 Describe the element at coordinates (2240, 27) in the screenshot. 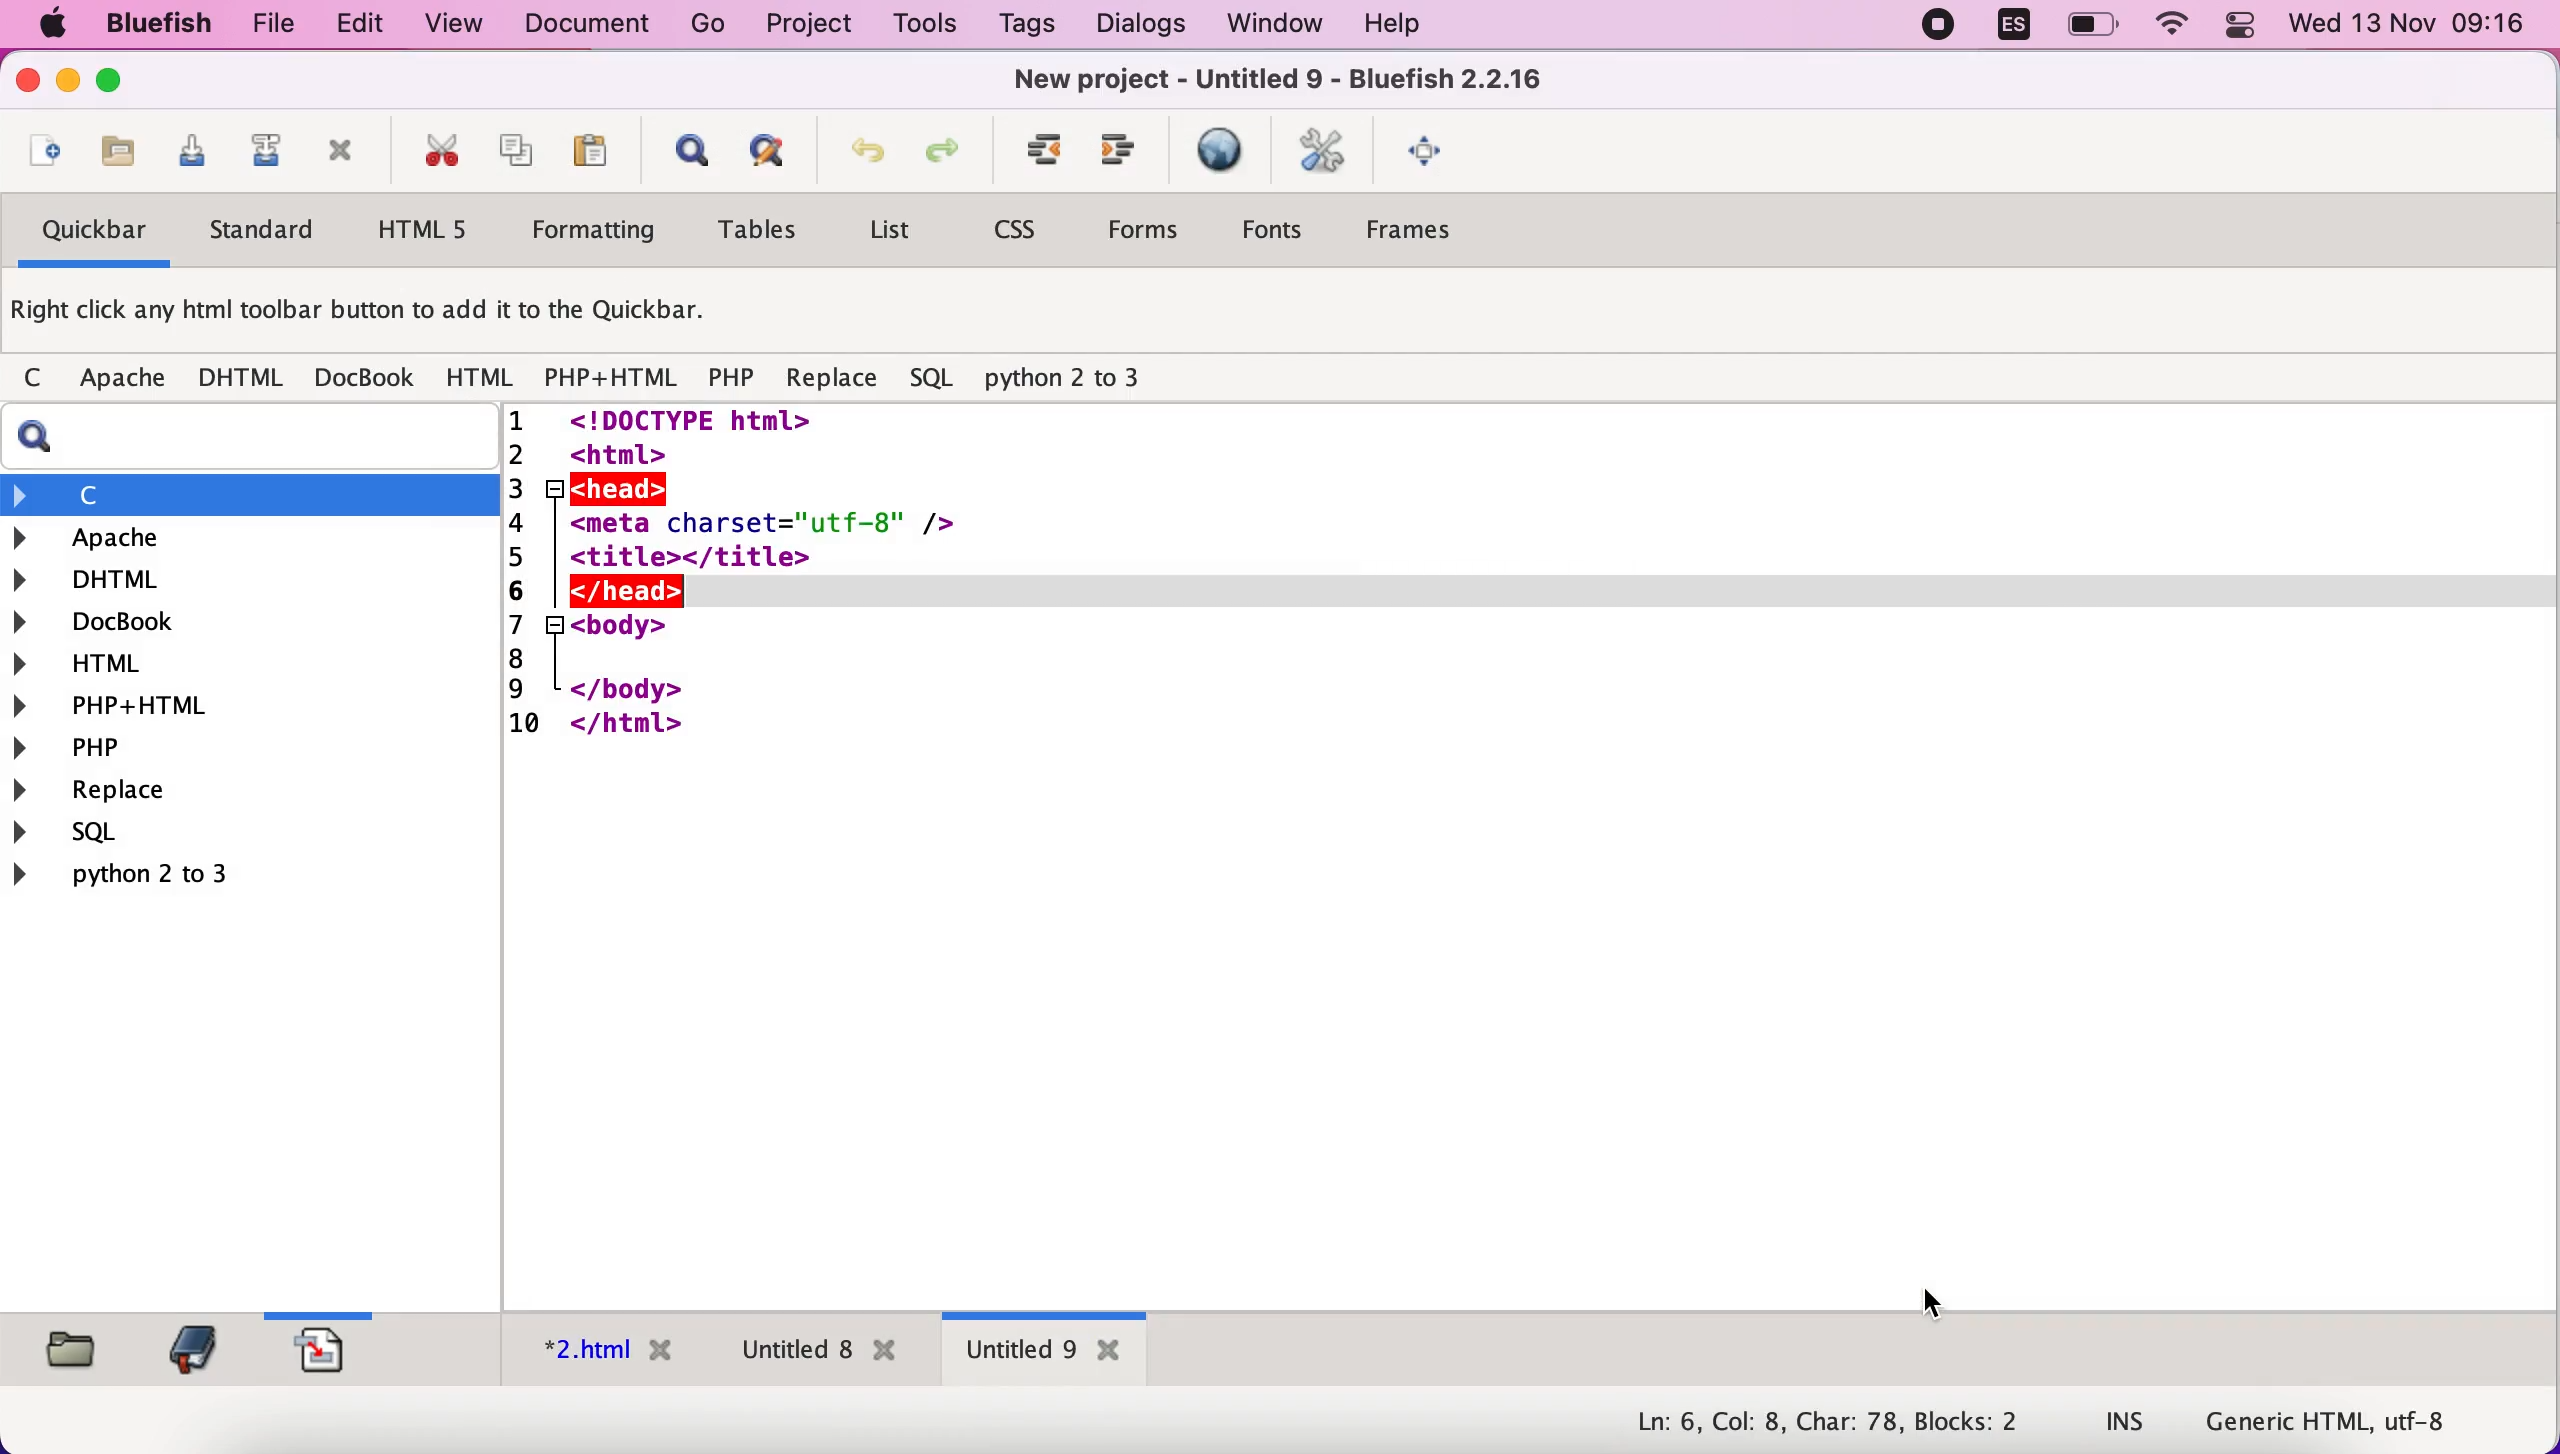

I see `panel control` at that location.